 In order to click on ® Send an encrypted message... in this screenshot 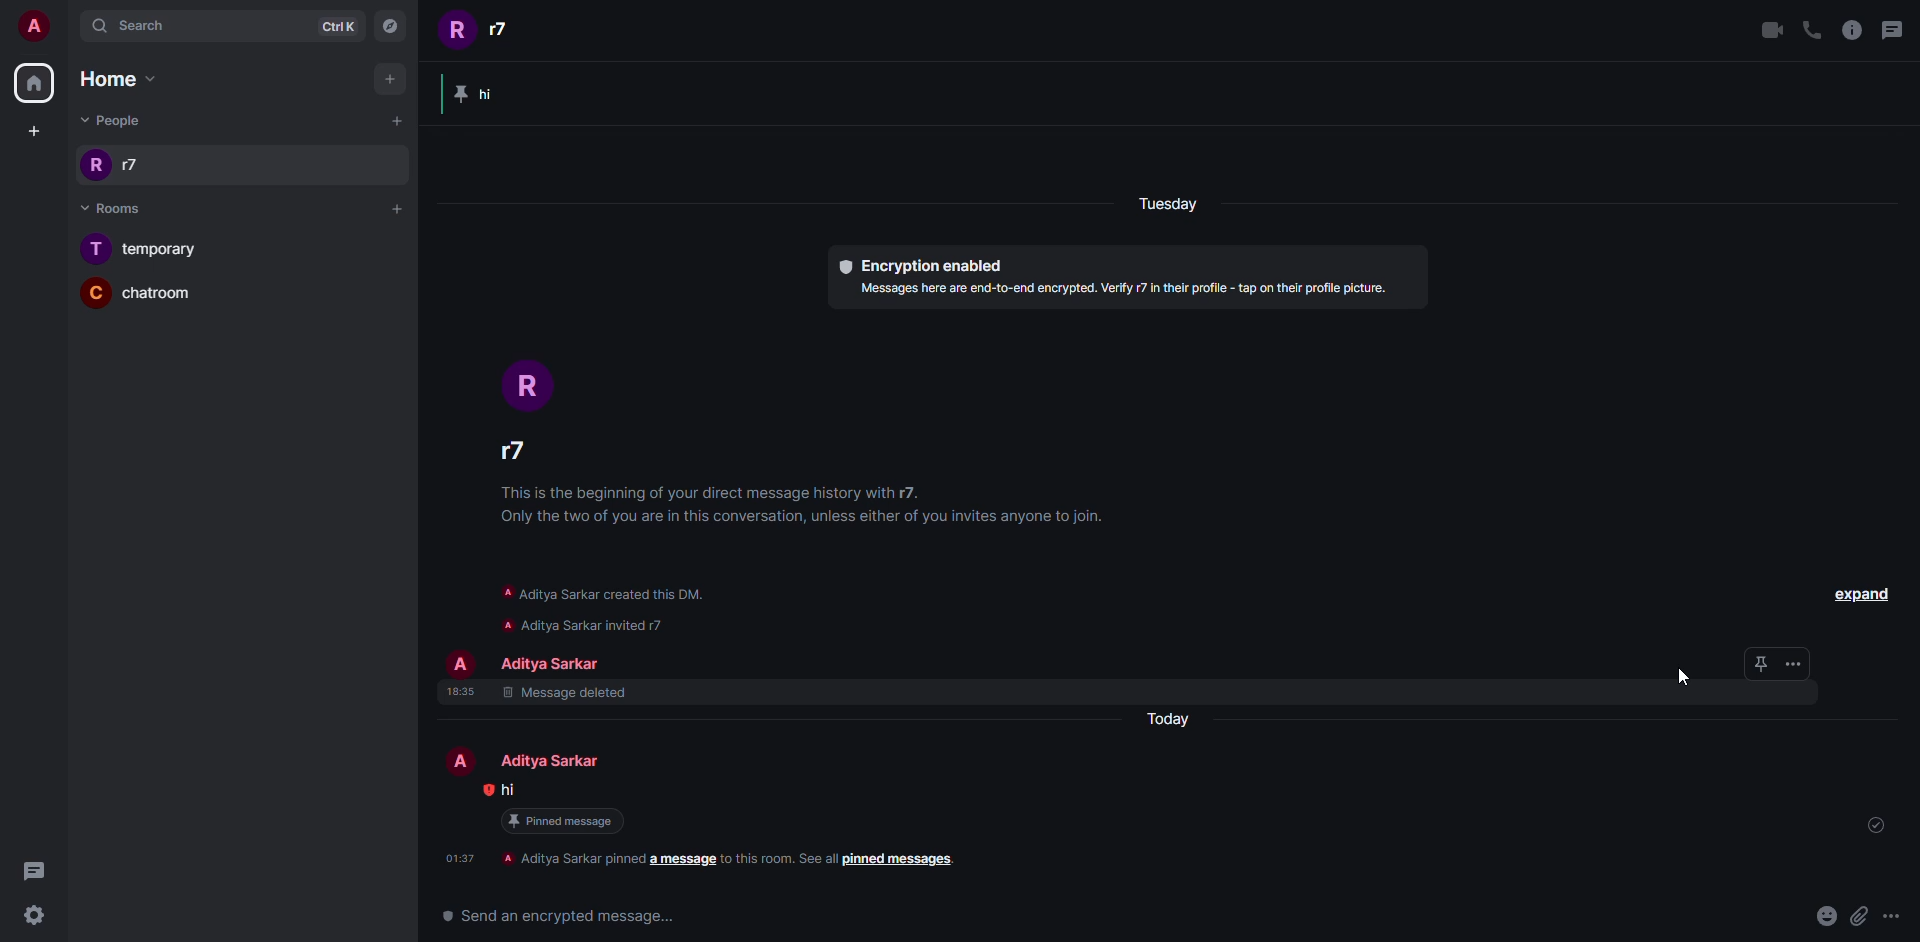, I will do `click(554, 915)`.